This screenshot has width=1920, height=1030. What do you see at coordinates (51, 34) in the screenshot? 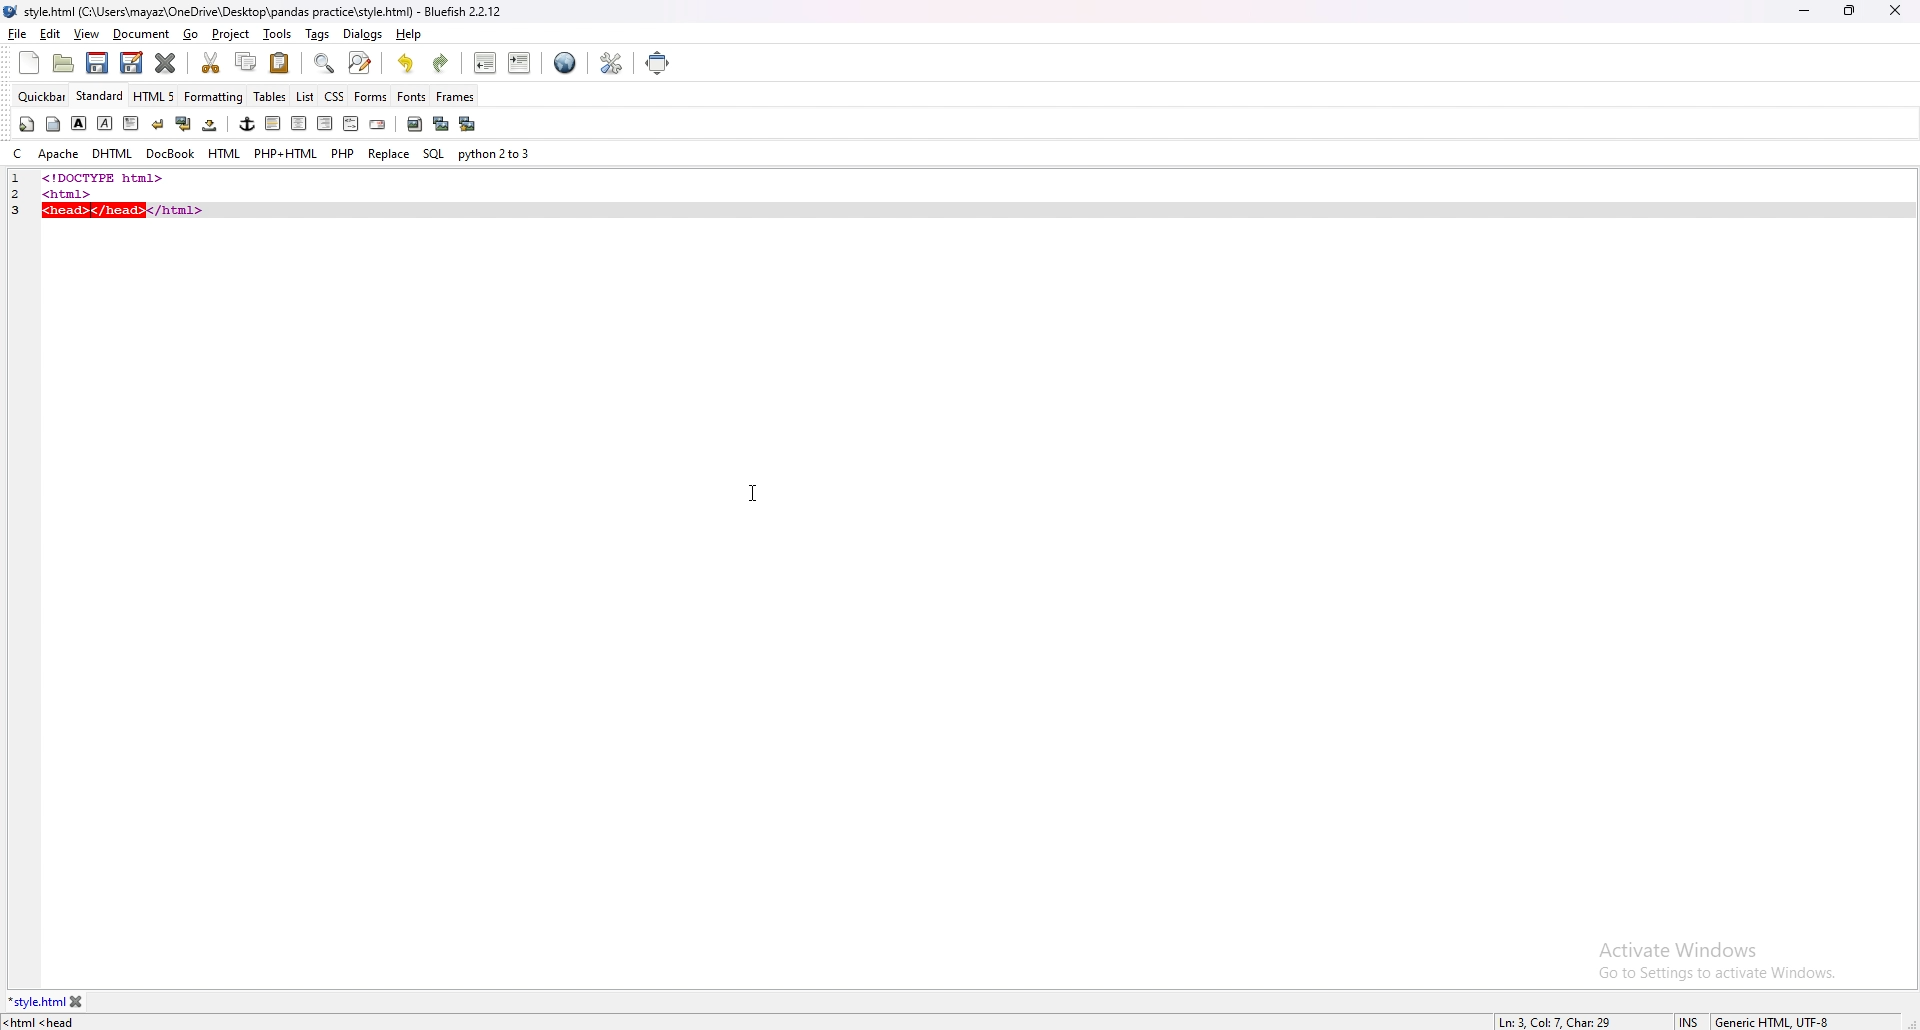
I see `edit` at bounding box center [51, 34].